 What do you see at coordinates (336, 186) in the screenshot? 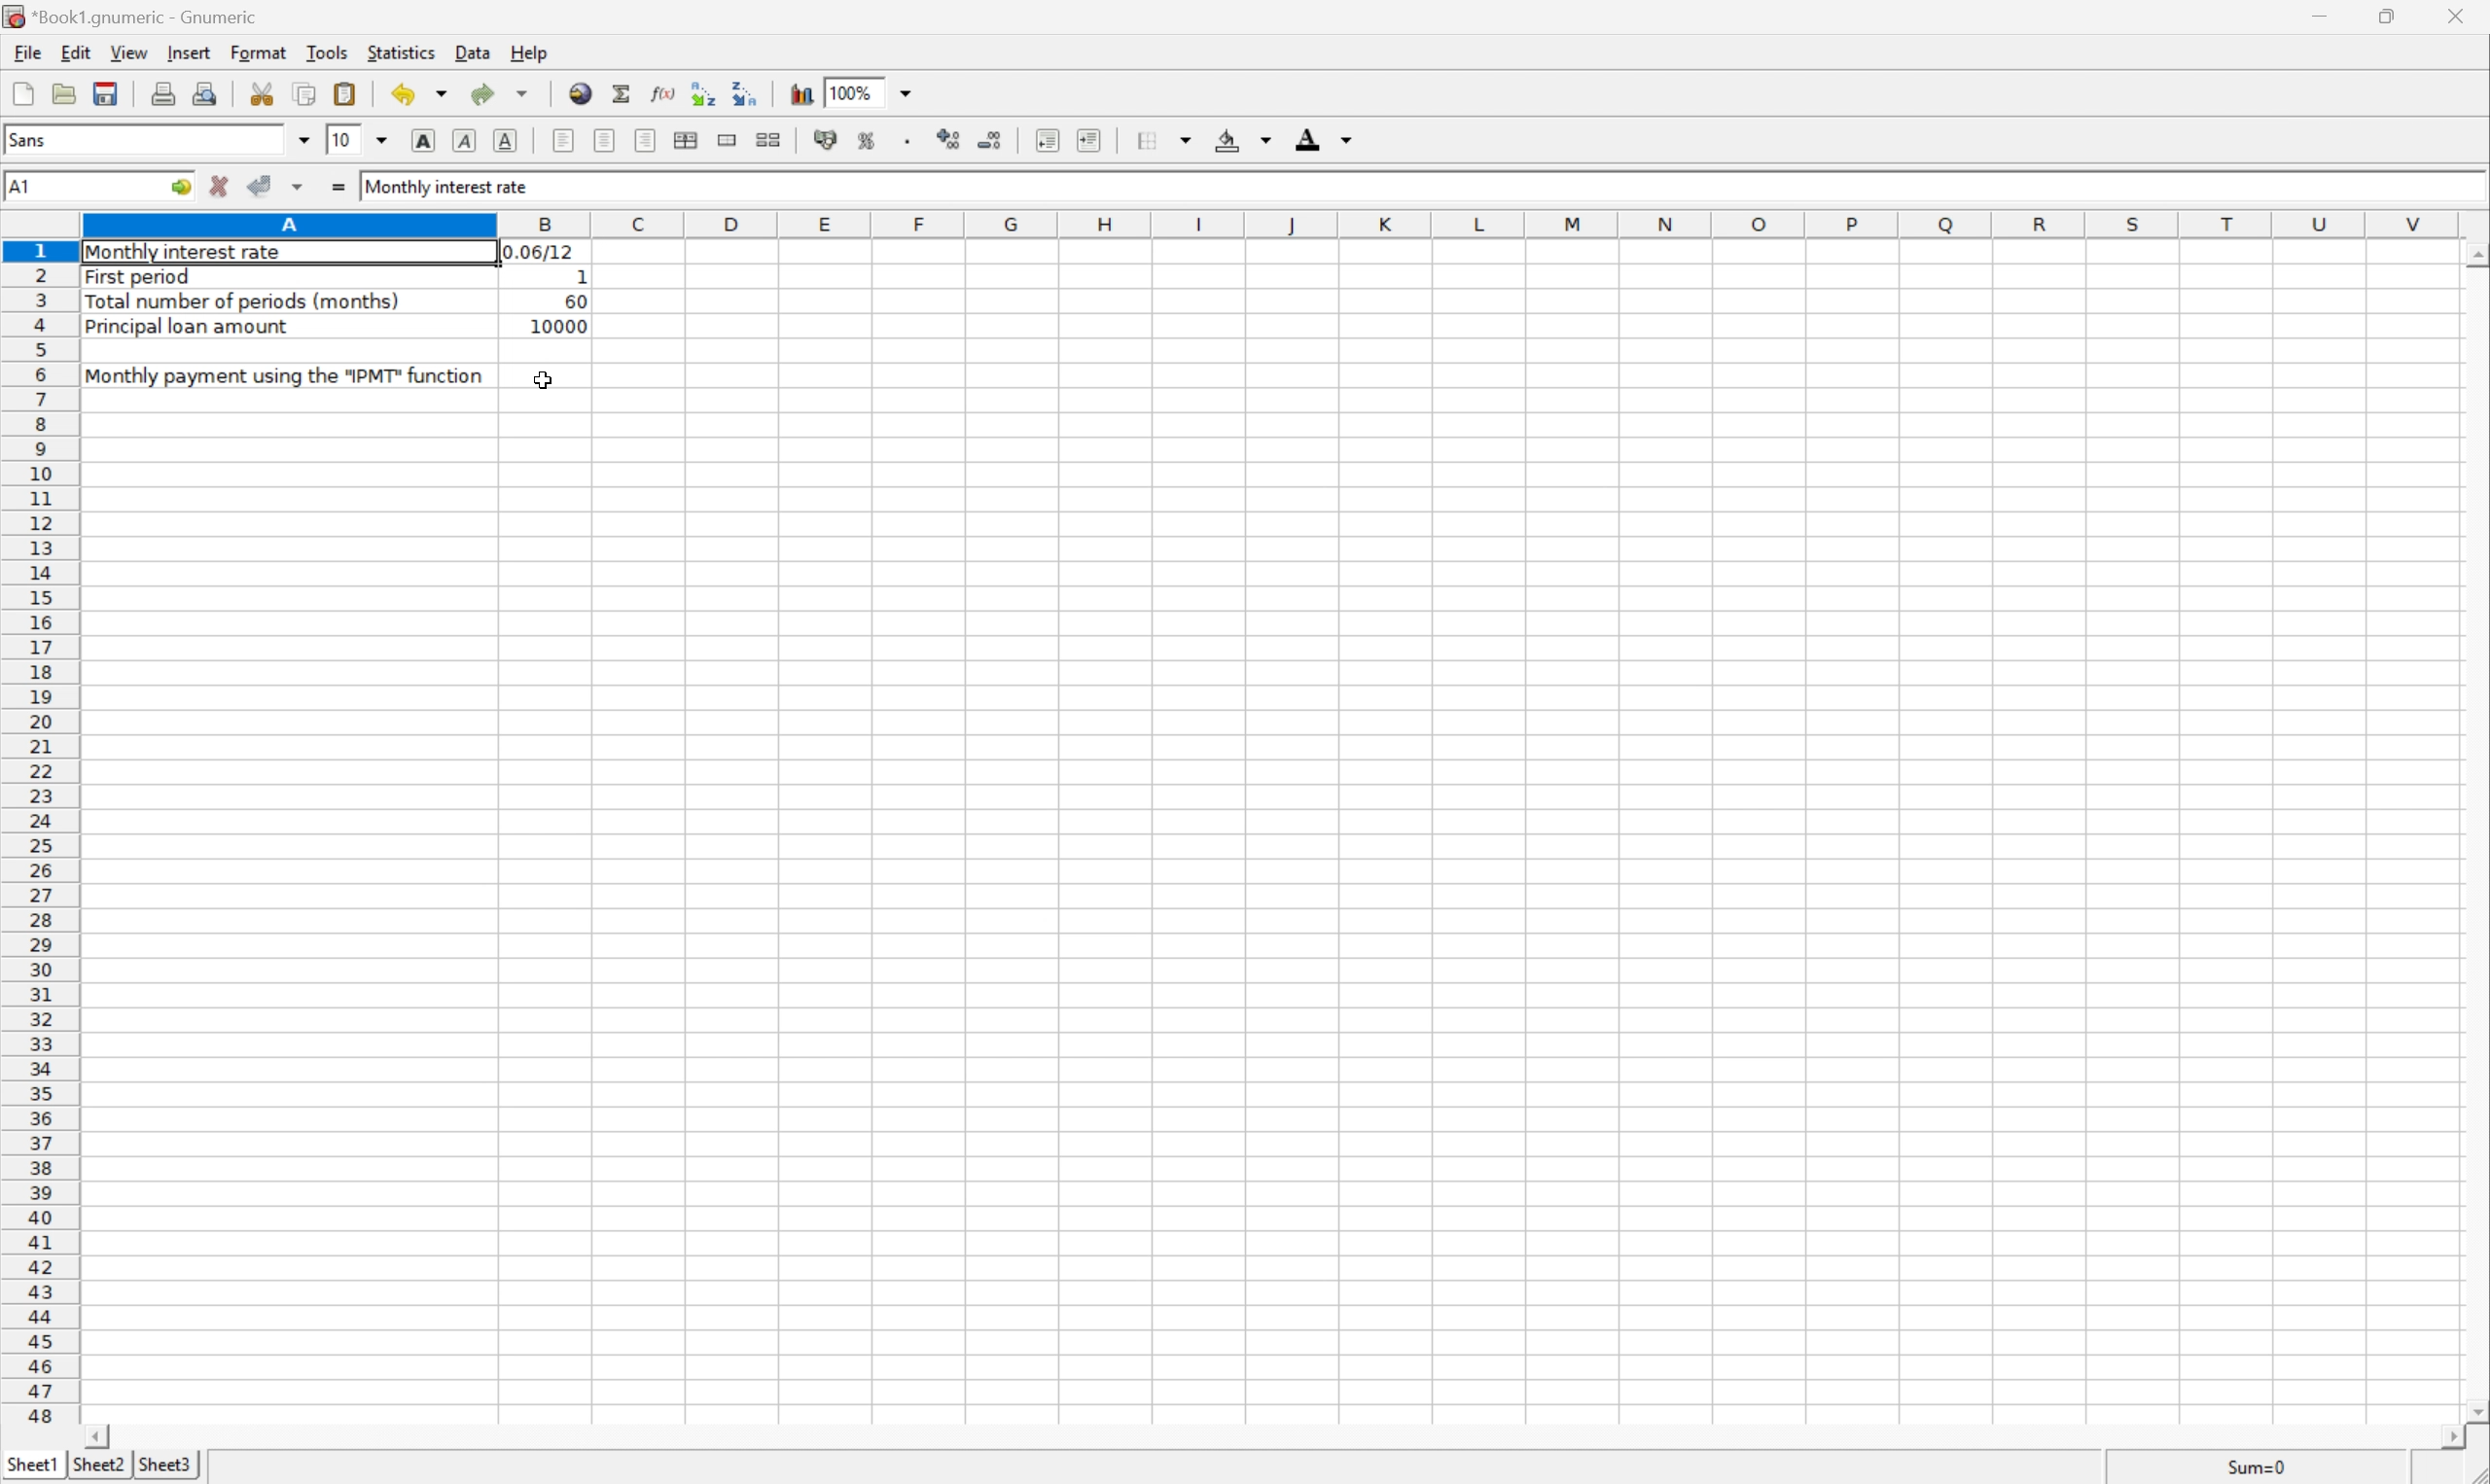
I see `Enter formula` at bounding box center [336, 186].